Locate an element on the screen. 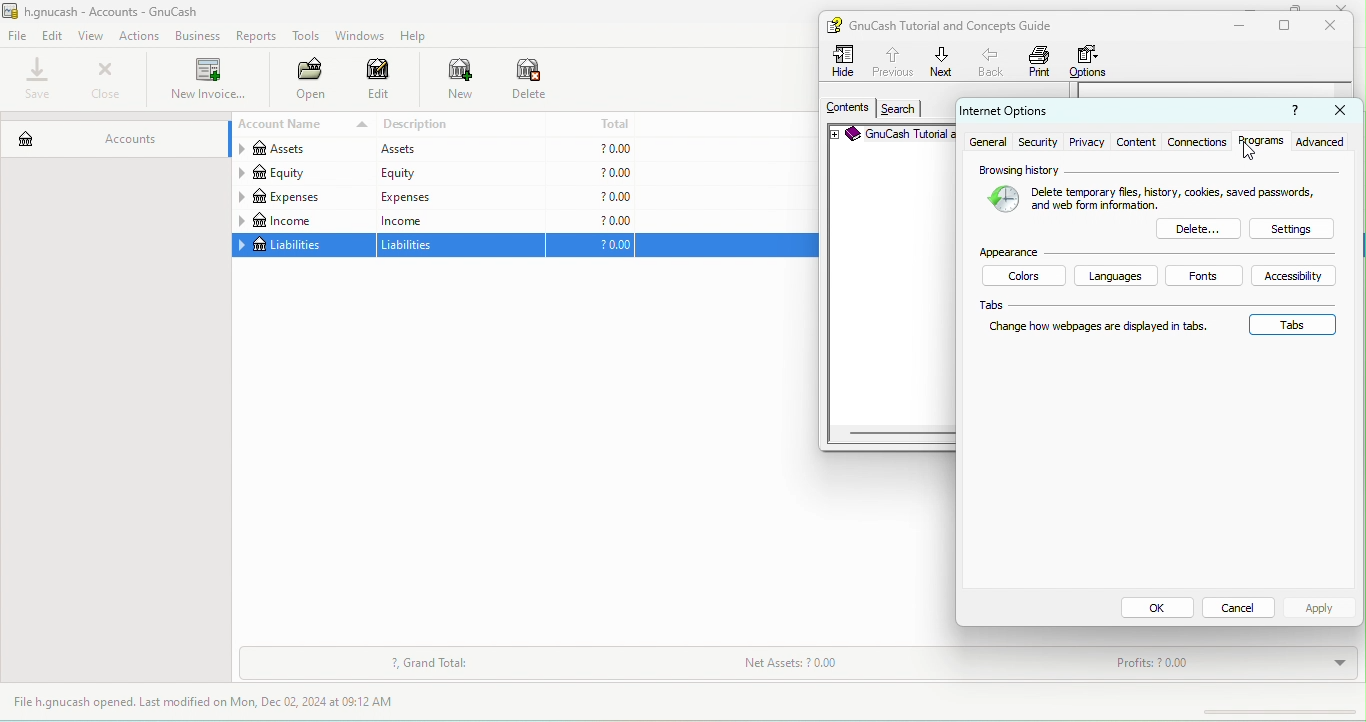  ?0.00 is located at coordinates (590, 174).